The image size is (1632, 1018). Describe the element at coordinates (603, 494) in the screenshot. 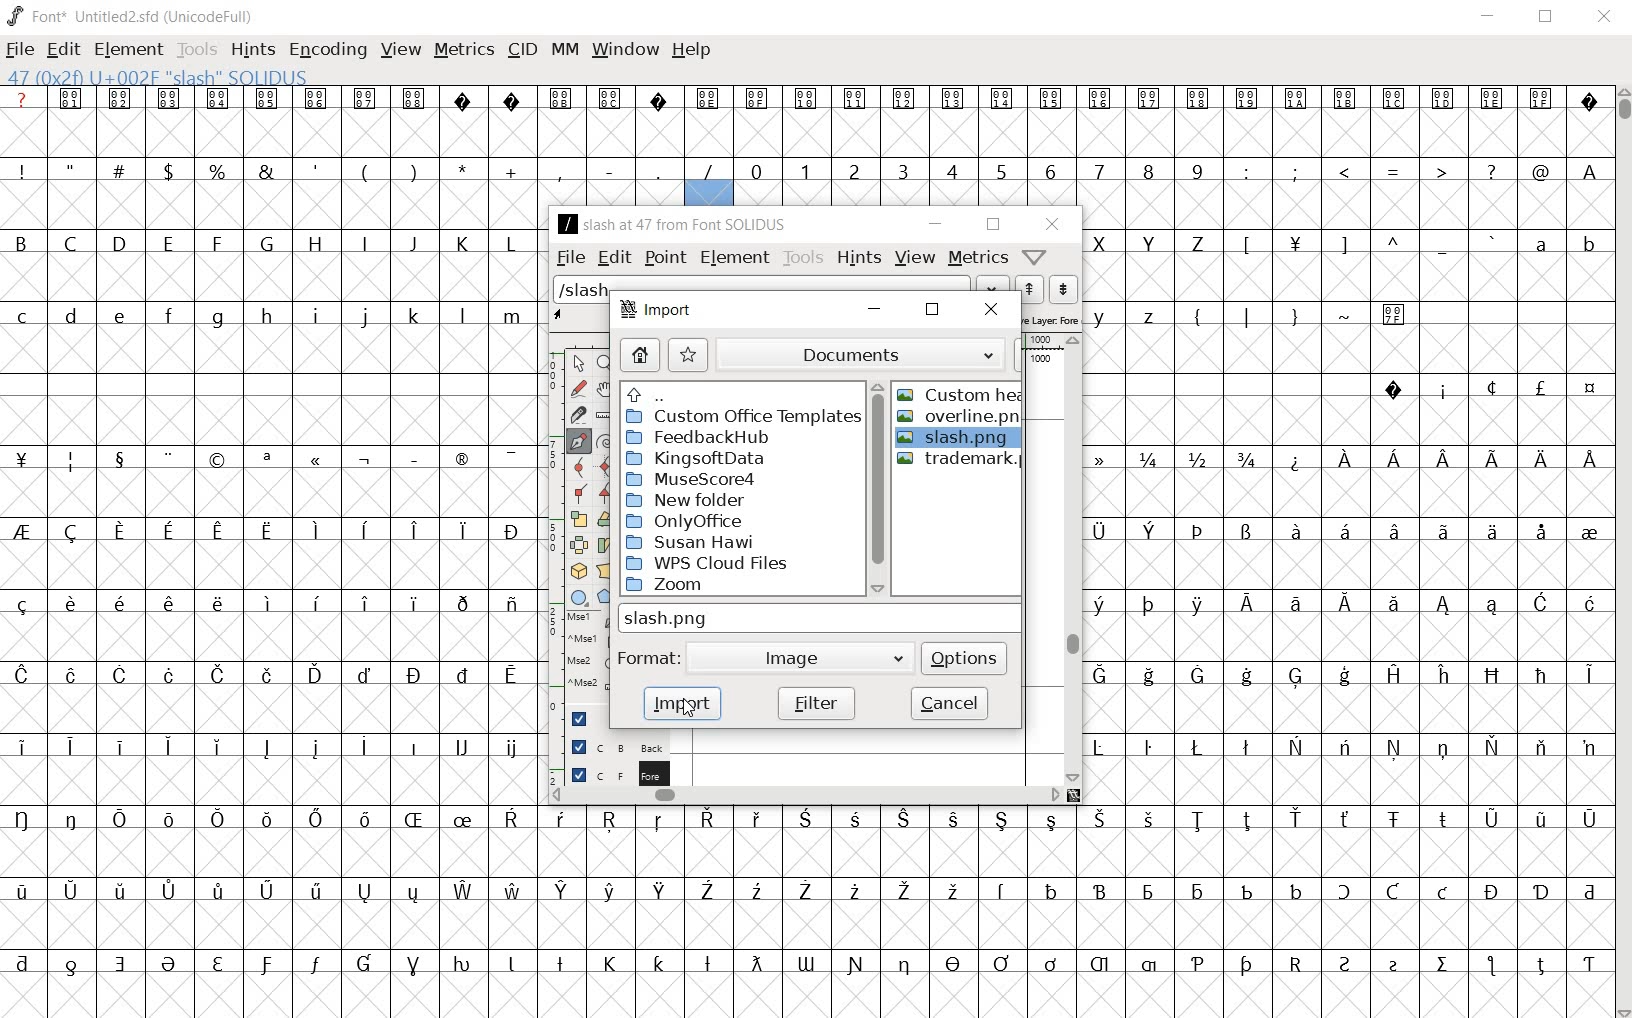

I see `Add a corner point` at that location.